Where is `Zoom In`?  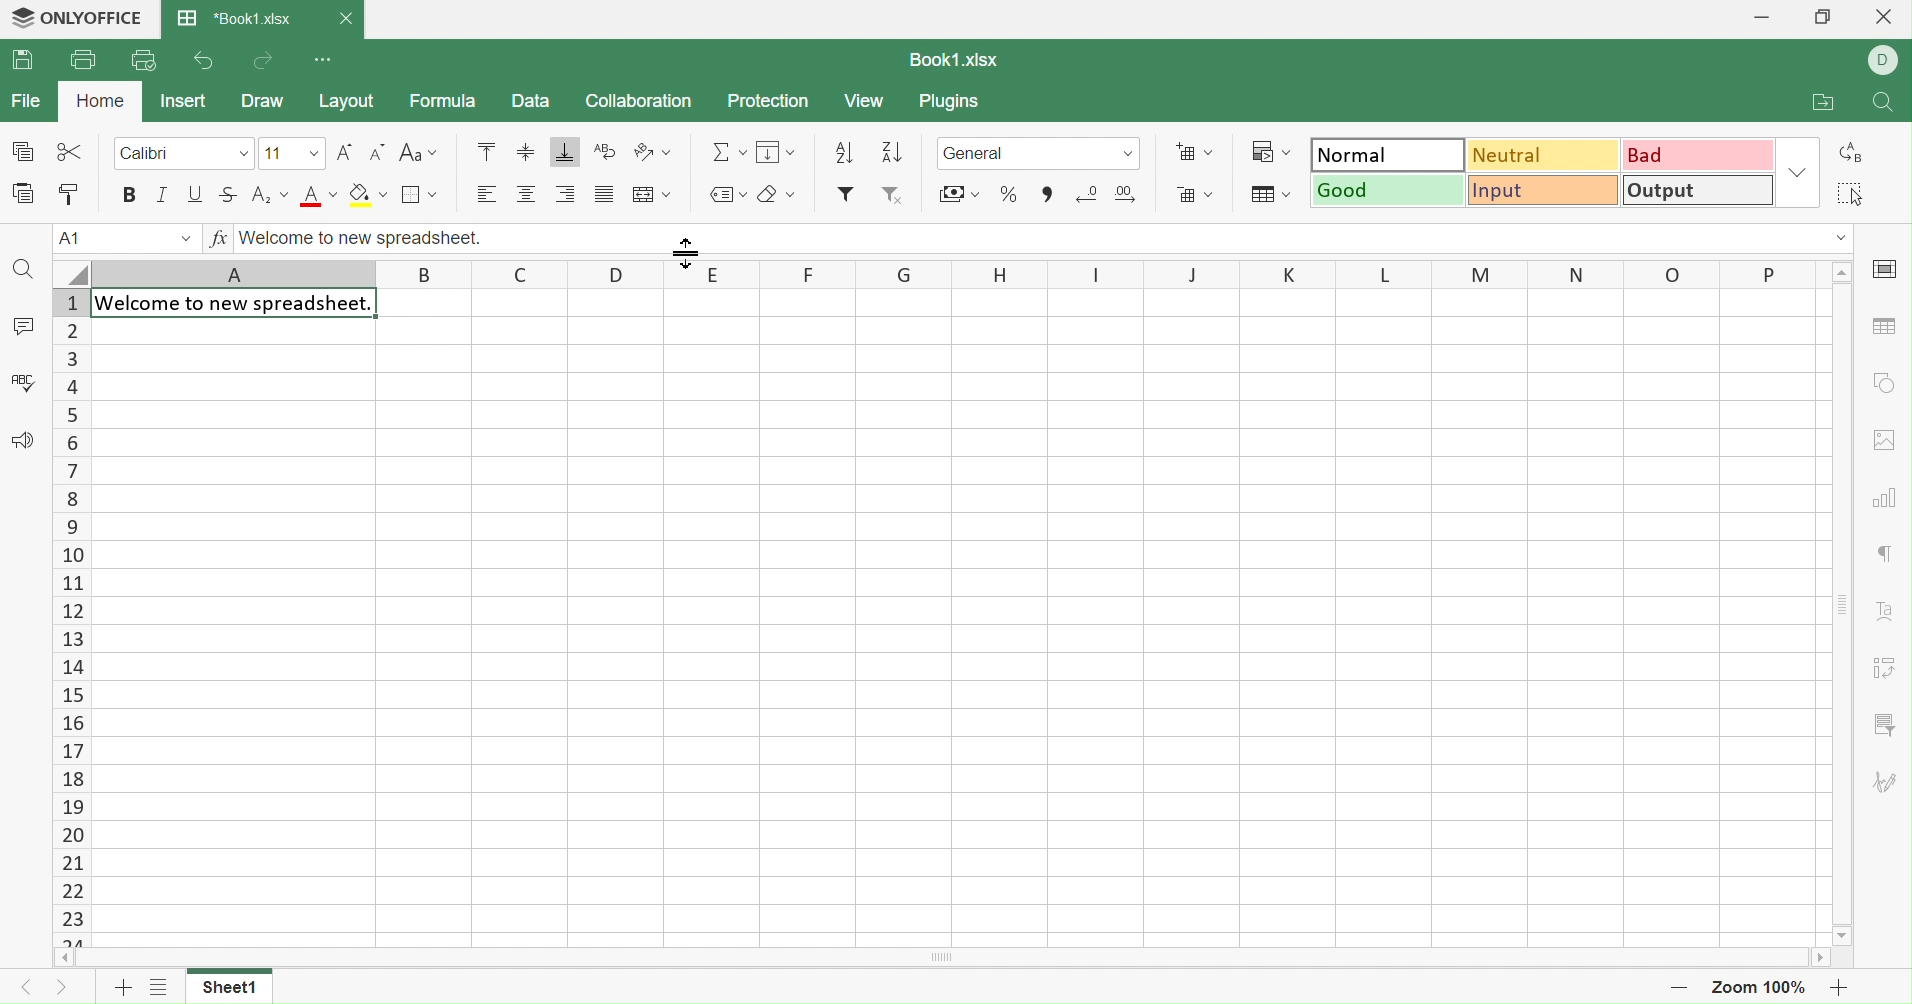
Zoom In is located at coordinates (1836, 988).